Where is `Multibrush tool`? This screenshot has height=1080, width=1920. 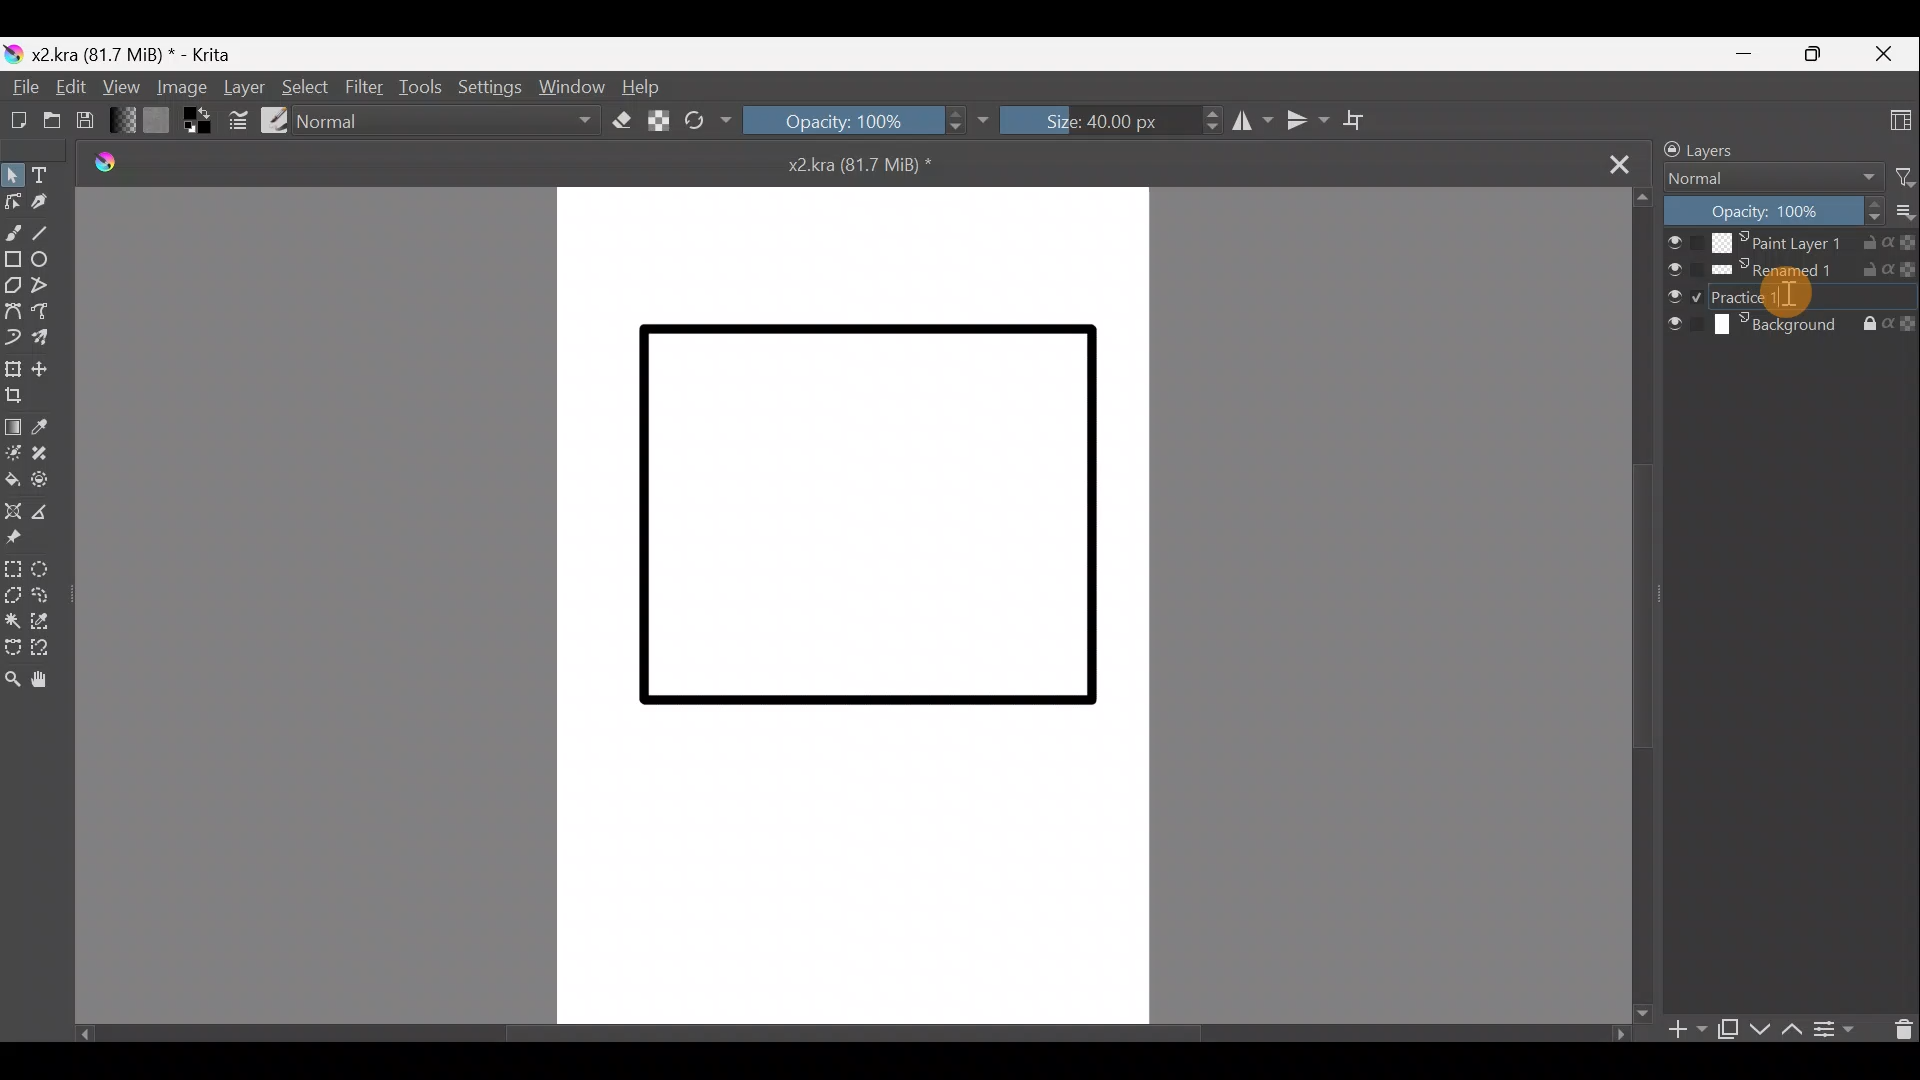 Multibrush tool is located at coordinates (50, 339).